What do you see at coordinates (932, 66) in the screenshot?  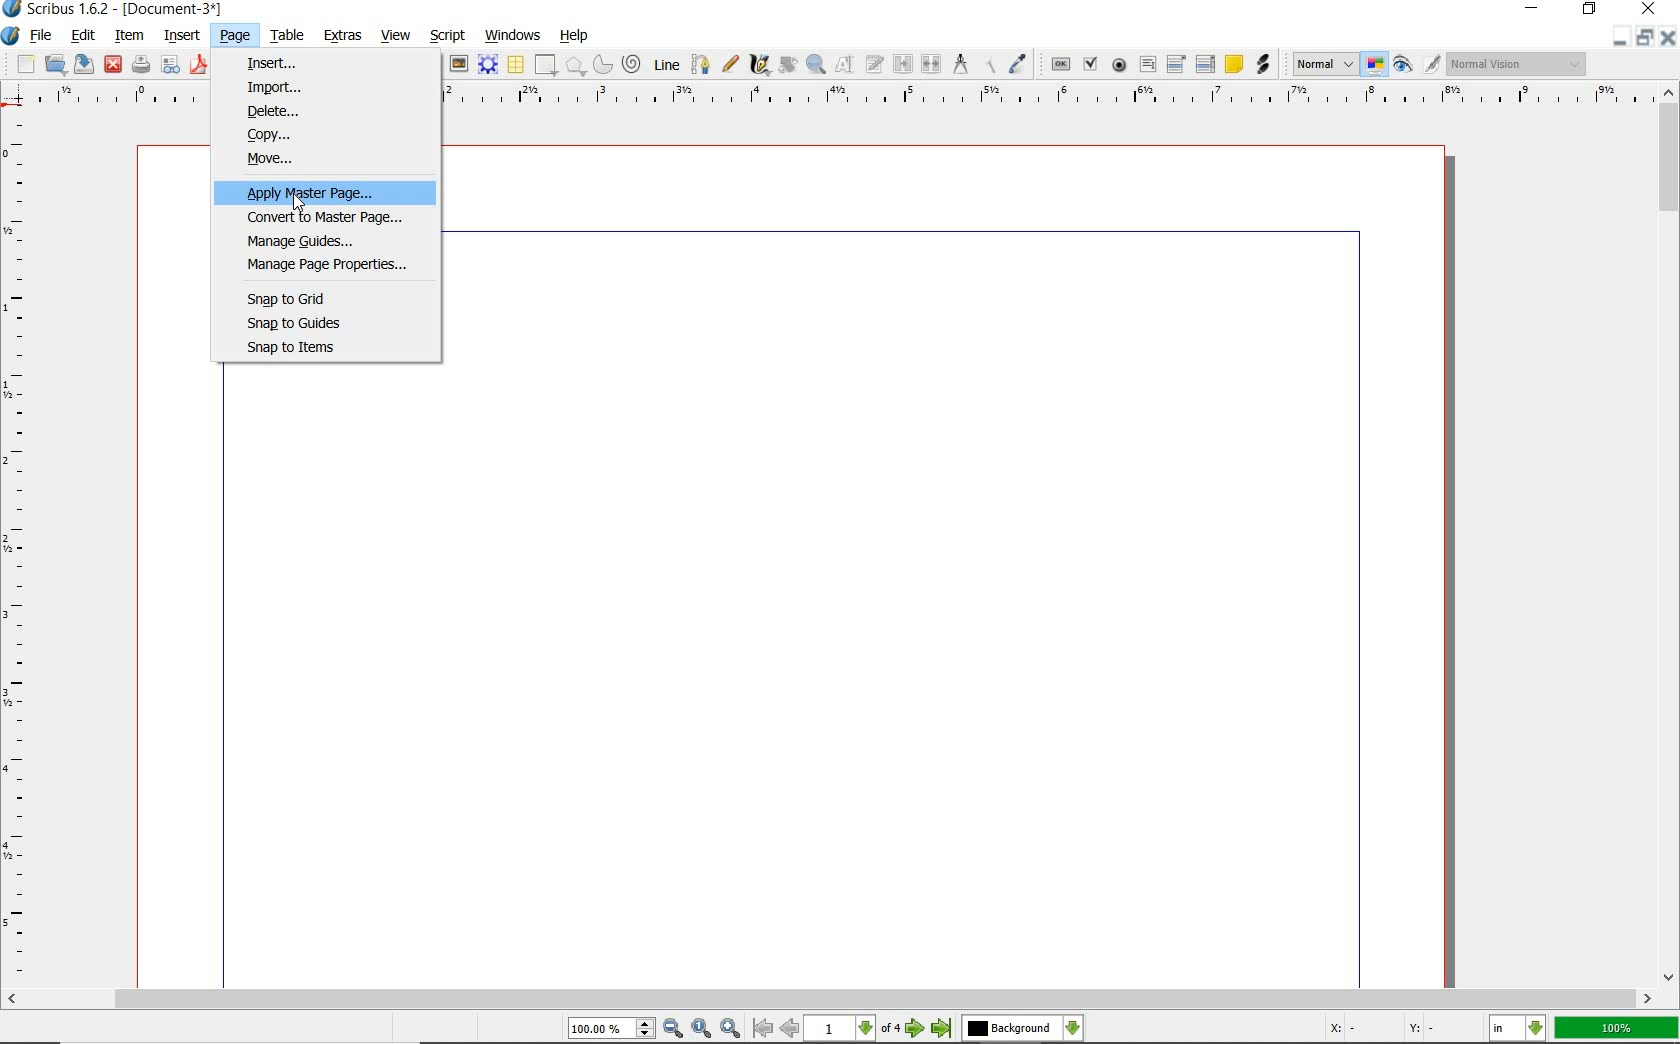 I see `unlink text frames` at bounding box center [932, 66].